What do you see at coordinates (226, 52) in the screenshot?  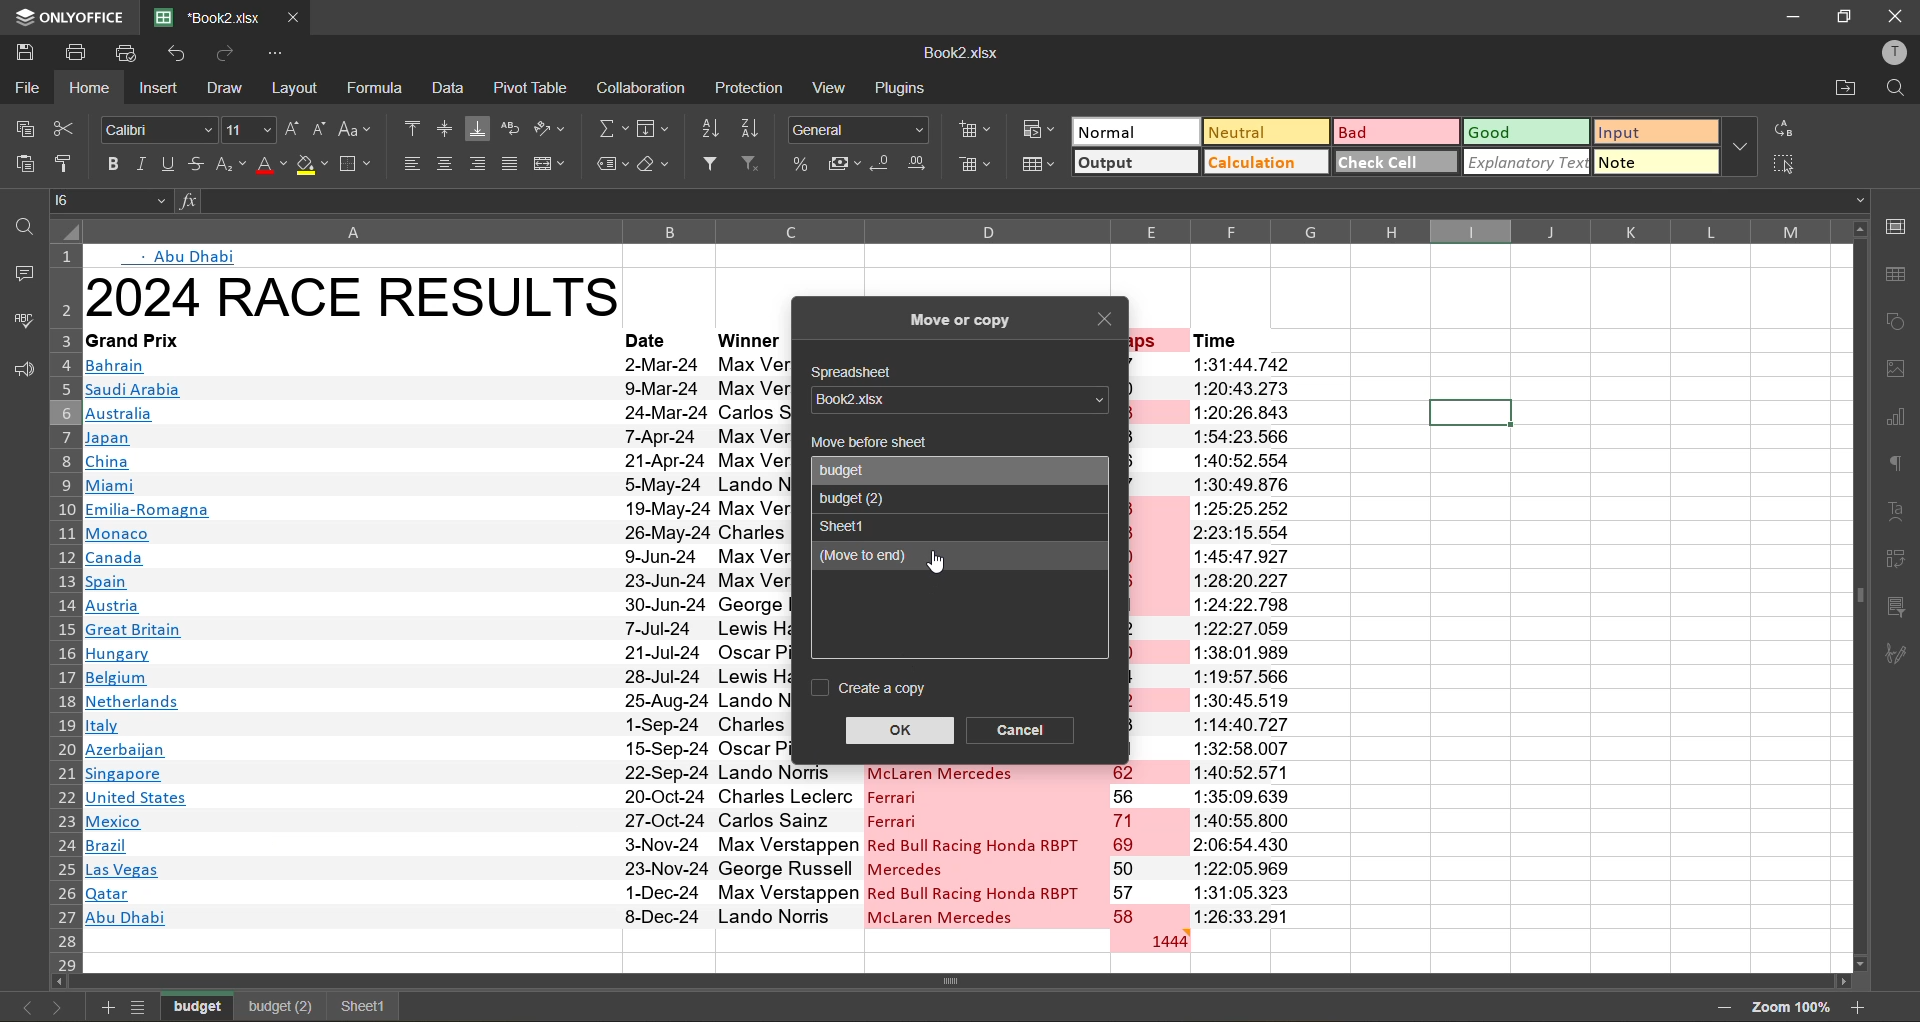 I see `redo` at bounding box center [226, 52].